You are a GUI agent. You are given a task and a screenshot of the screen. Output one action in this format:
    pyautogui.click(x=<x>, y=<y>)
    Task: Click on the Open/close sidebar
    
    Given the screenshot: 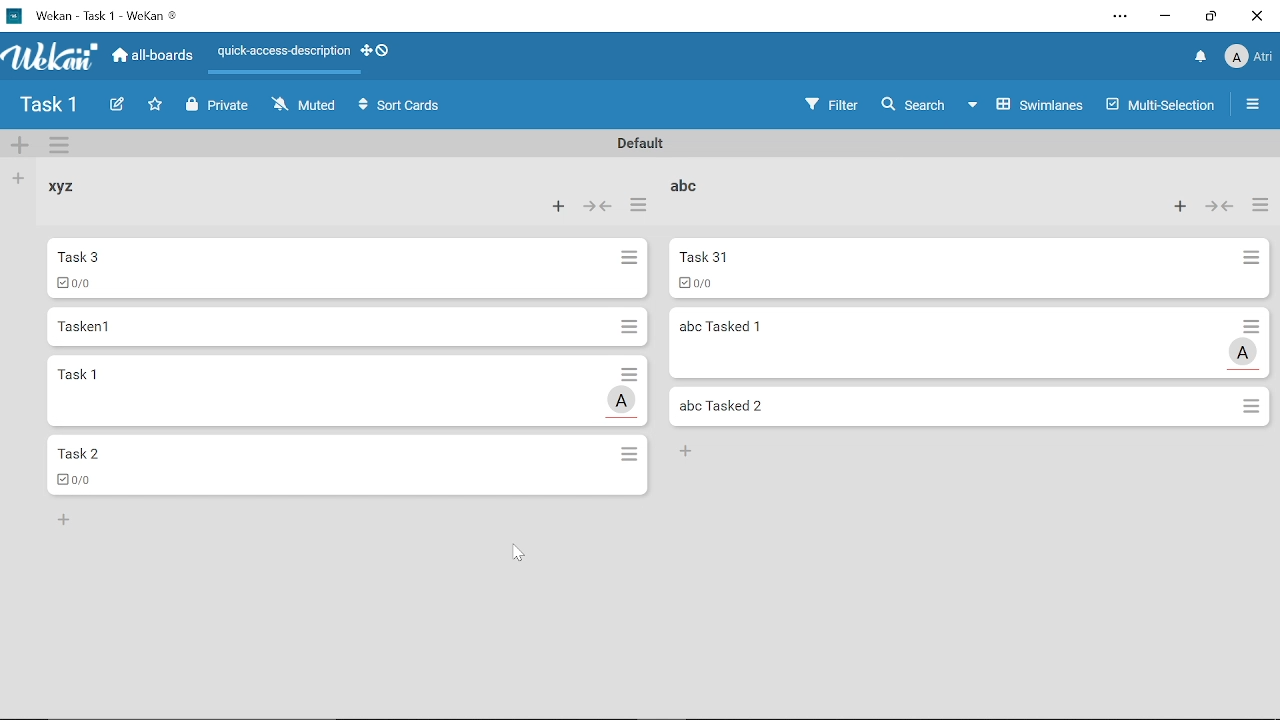 What is the action you would take?
    pyautogui.click(x=1255, y=107)
    